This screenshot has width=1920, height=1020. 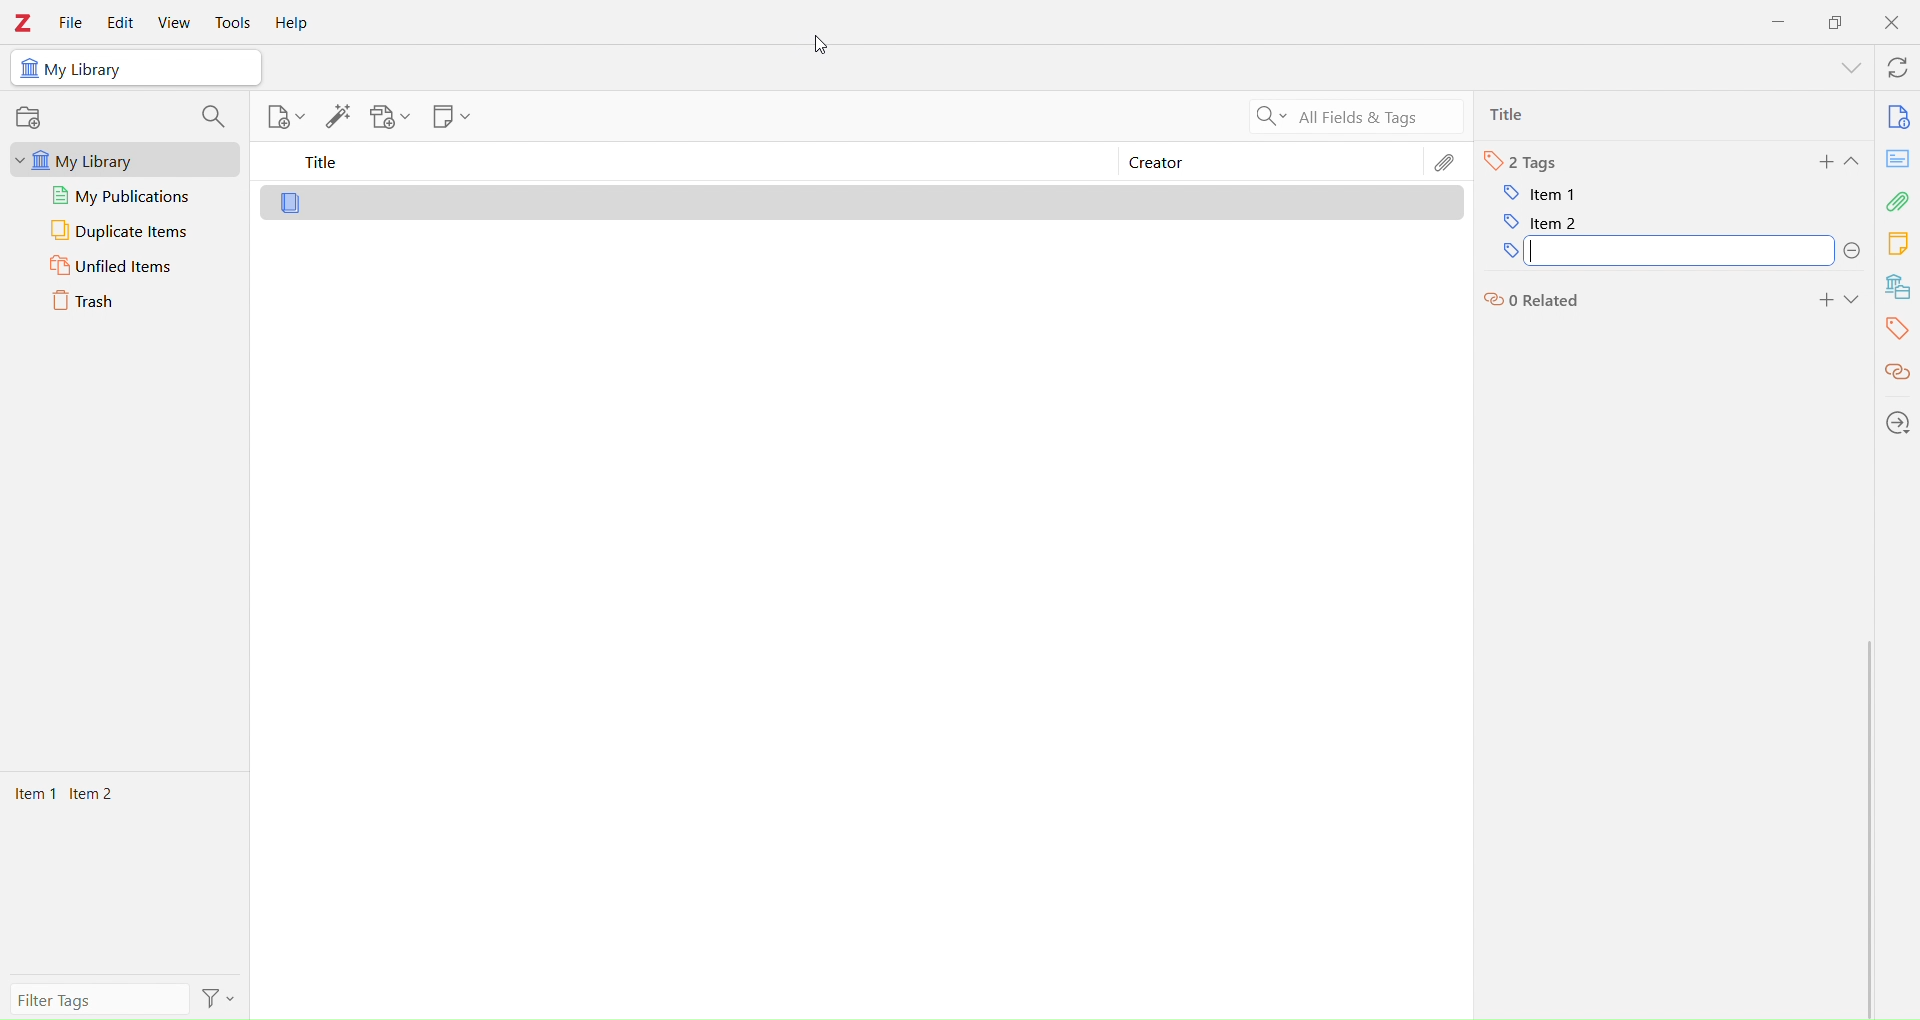 What do you see at coordinates (1795, 194) in the screenshot?
I see `I cursor` at bounding box center [1795, 194].